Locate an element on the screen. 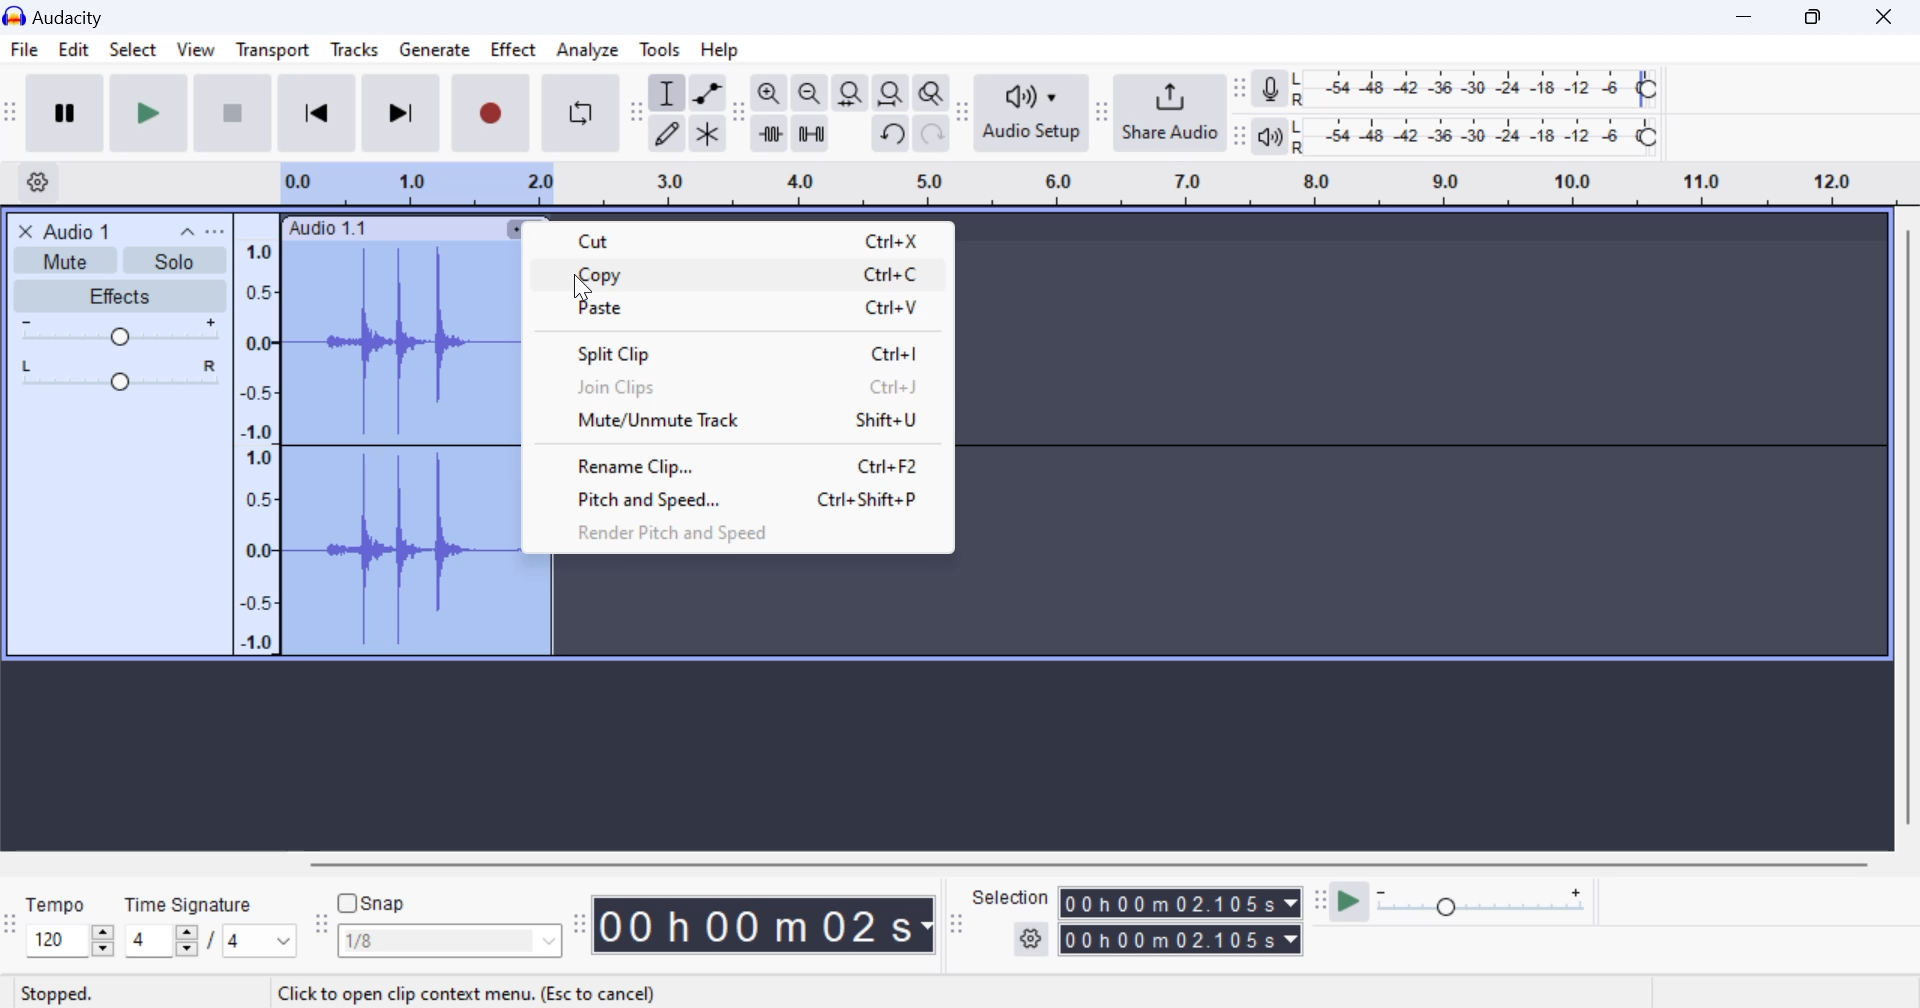 The image size is (1920, 1008). Edit is located at coordinates (73, 53).